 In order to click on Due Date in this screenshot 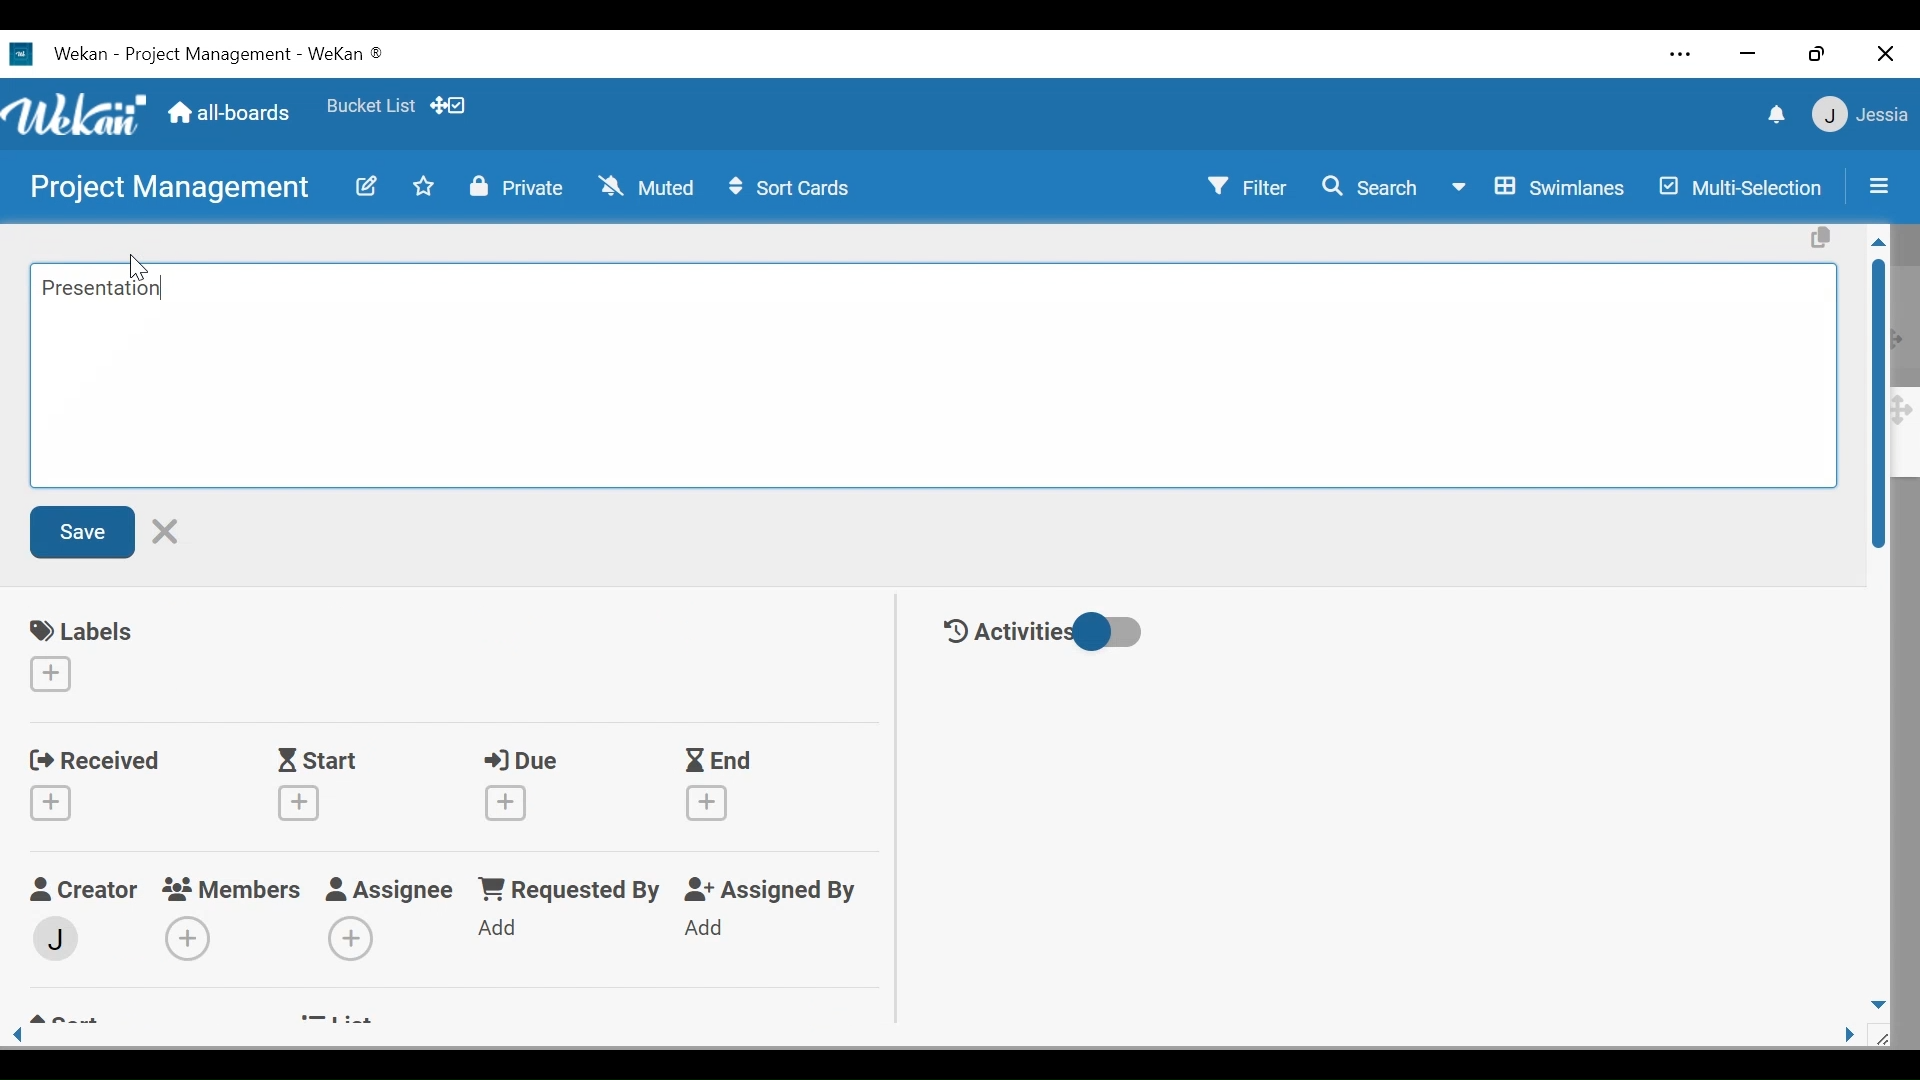, I will do `click(520, 760)`.